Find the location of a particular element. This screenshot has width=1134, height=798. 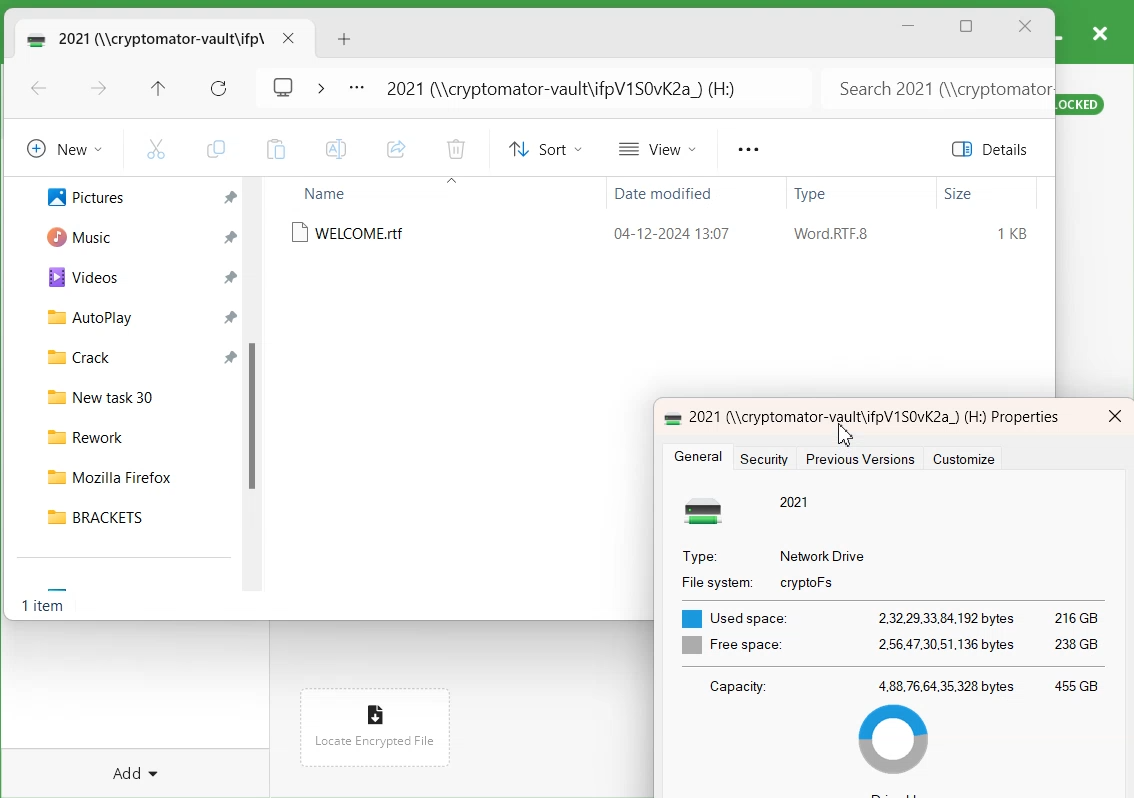

New is located at coordinates (61, 148).